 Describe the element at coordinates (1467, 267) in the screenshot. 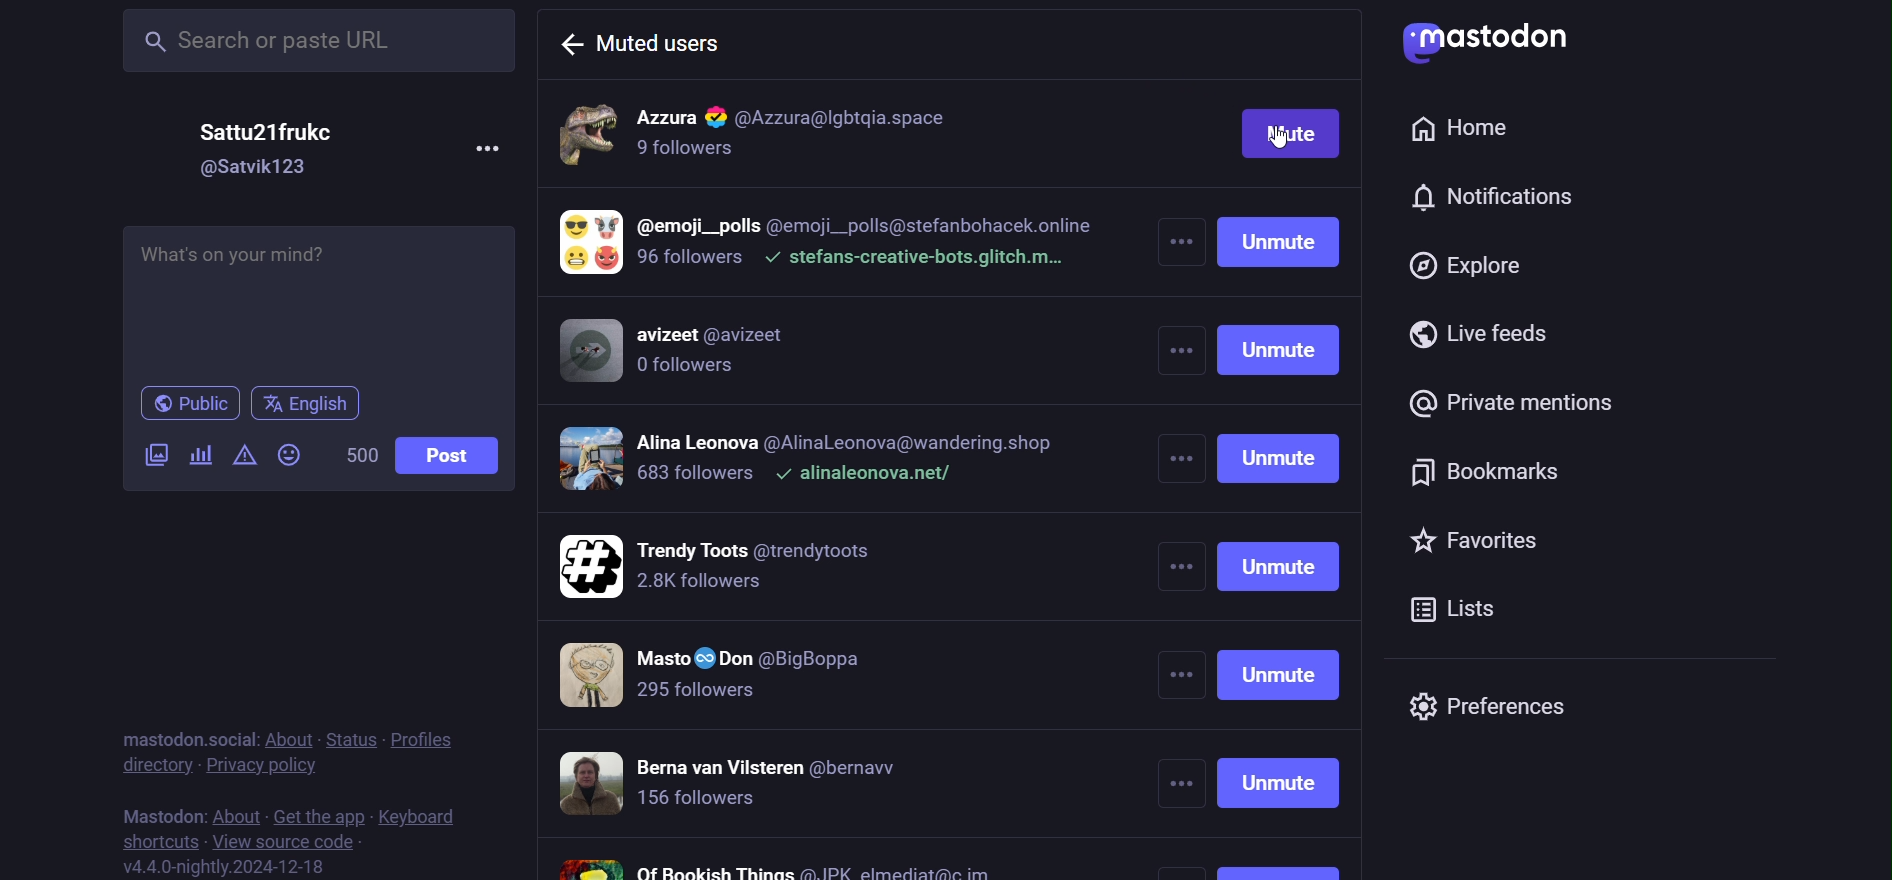

I see `explore` at that location.